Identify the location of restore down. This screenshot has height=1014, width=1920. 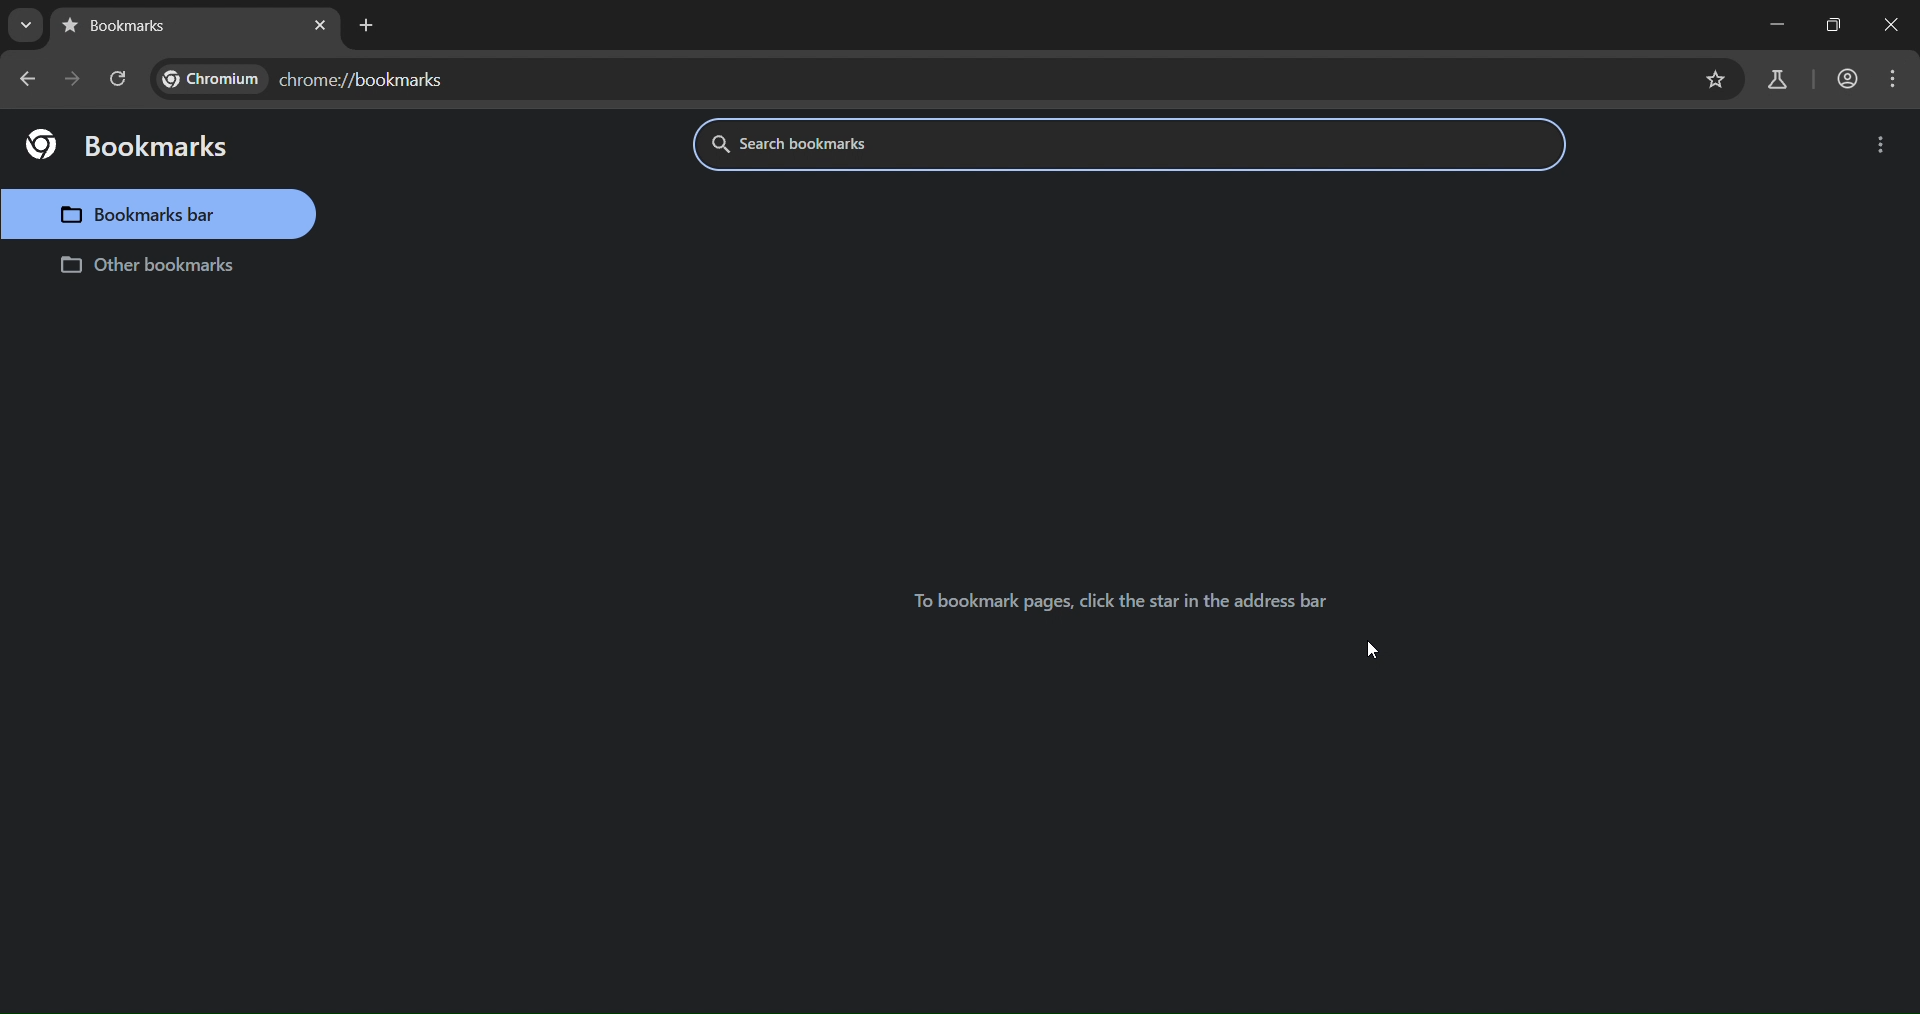
(1832, 22).